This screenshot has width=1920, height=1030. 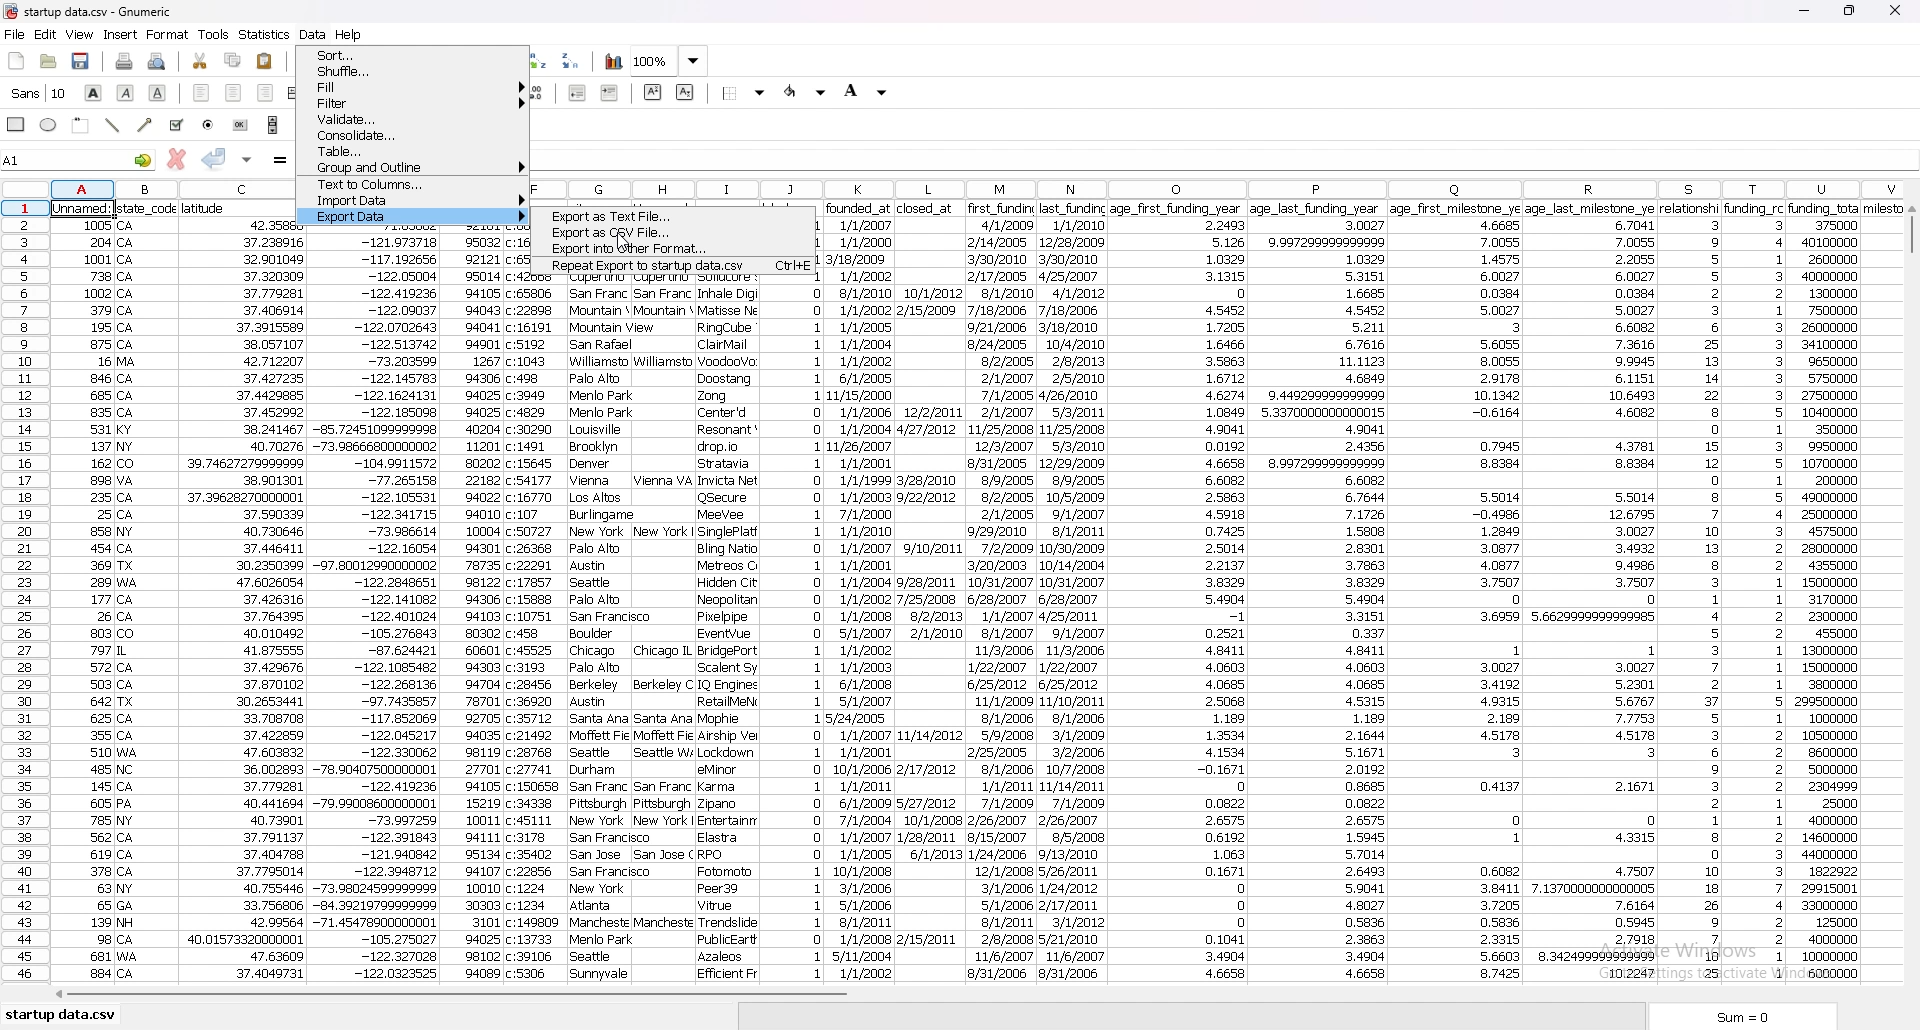 I want to click on data, so click(x=602, y=629).